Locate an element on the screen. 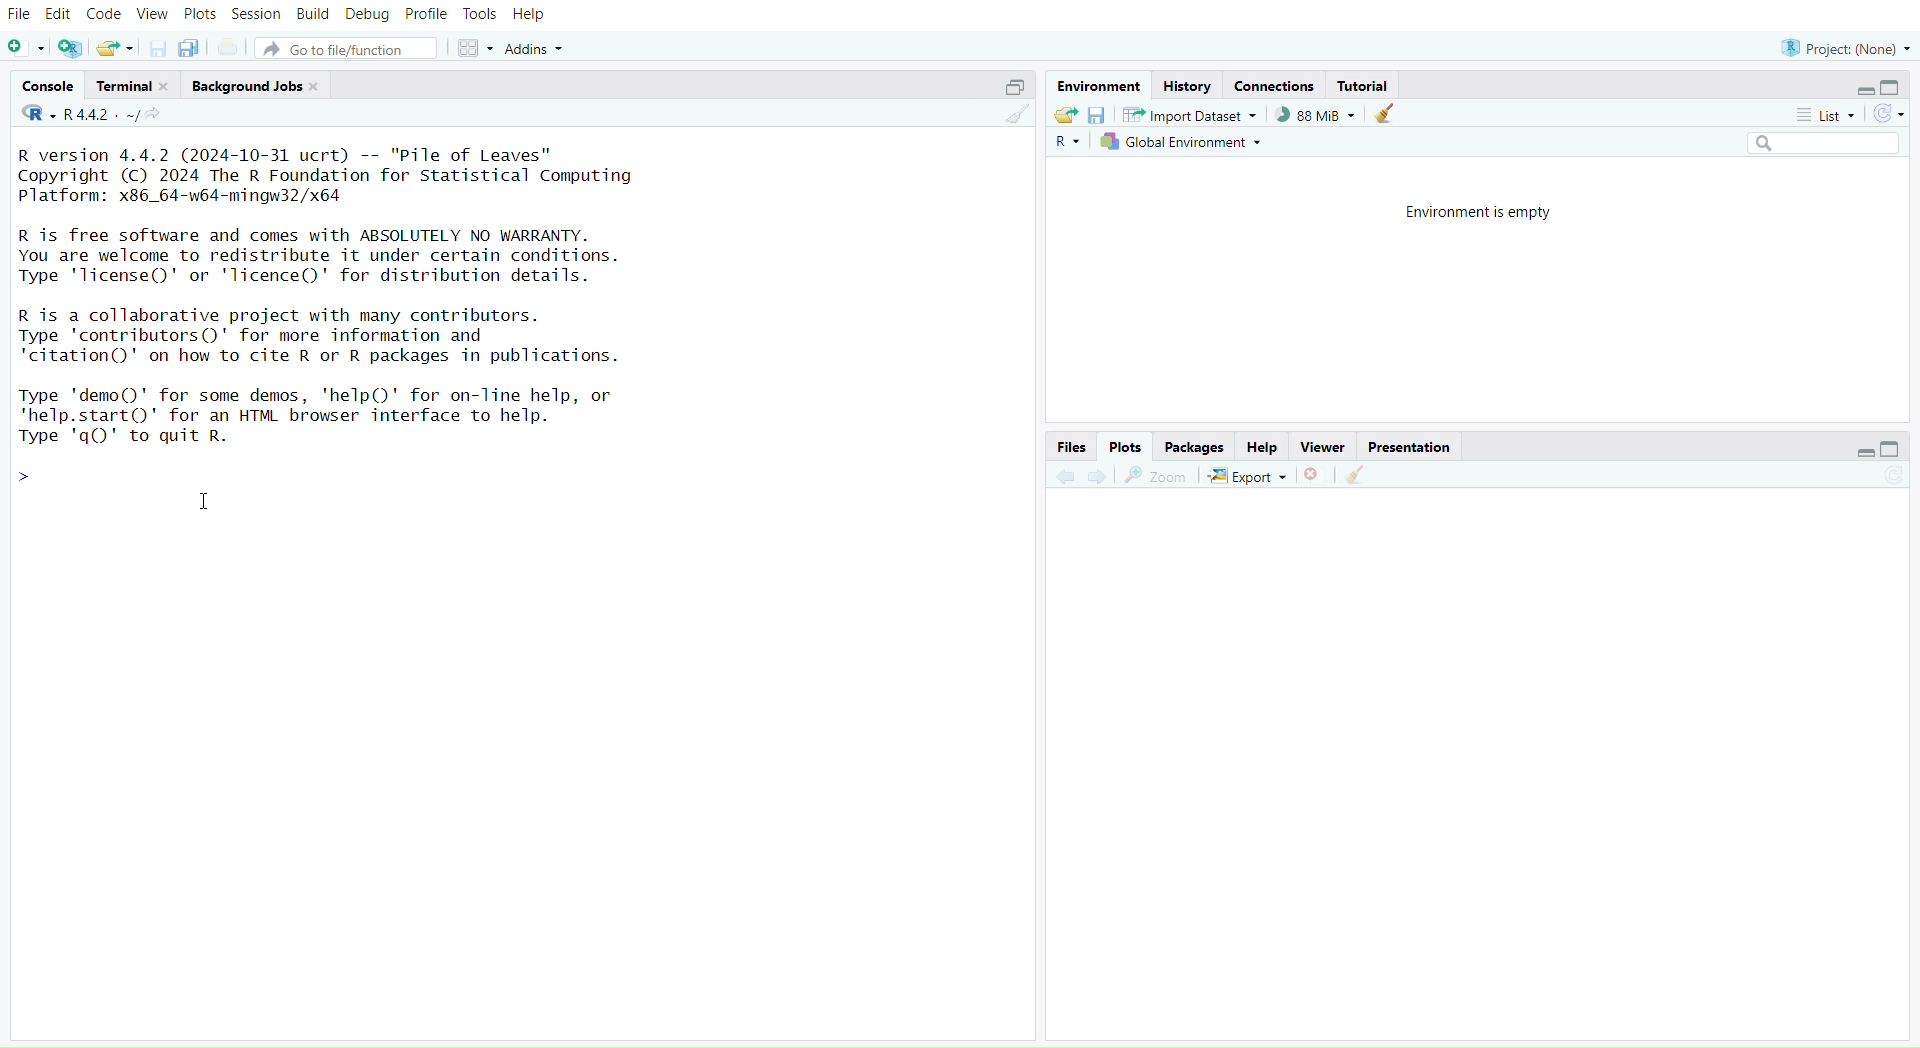  code is located at coordinates (104, 14).